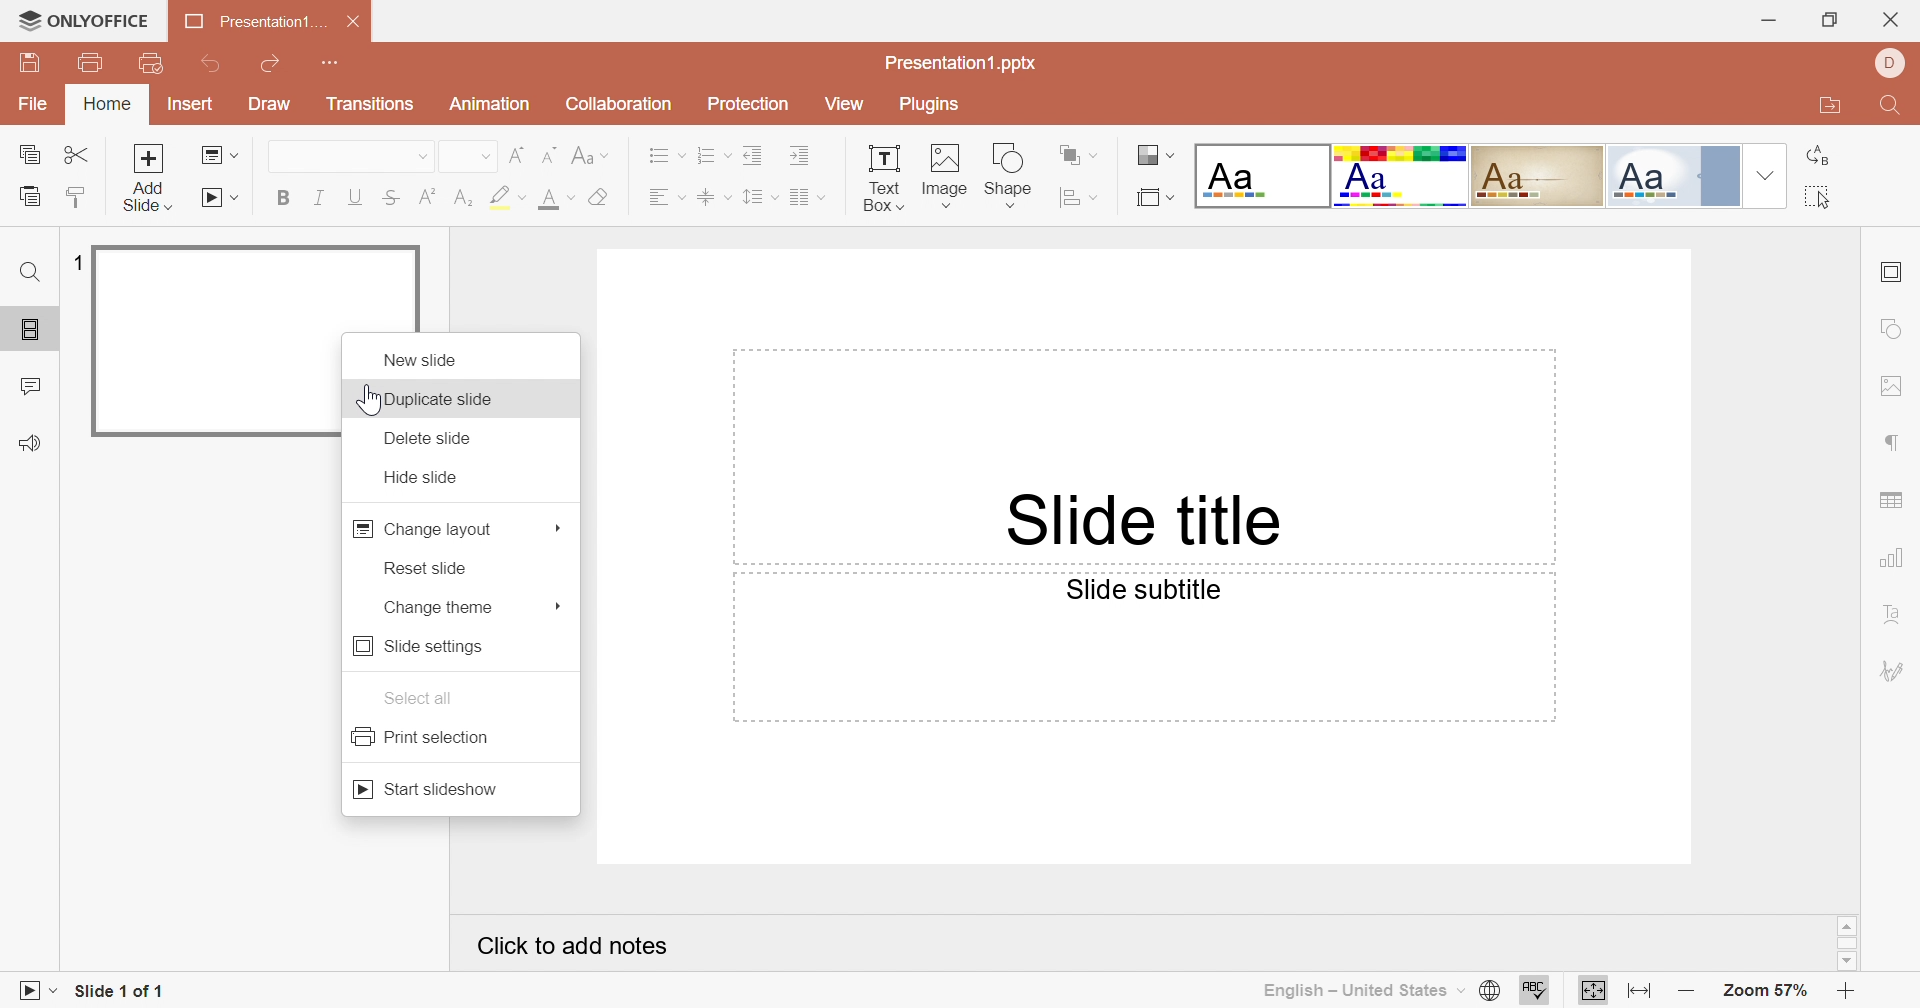  Describe the element at coordinates (682, 155) in the screenshot. I see `Drop Down` at that location.